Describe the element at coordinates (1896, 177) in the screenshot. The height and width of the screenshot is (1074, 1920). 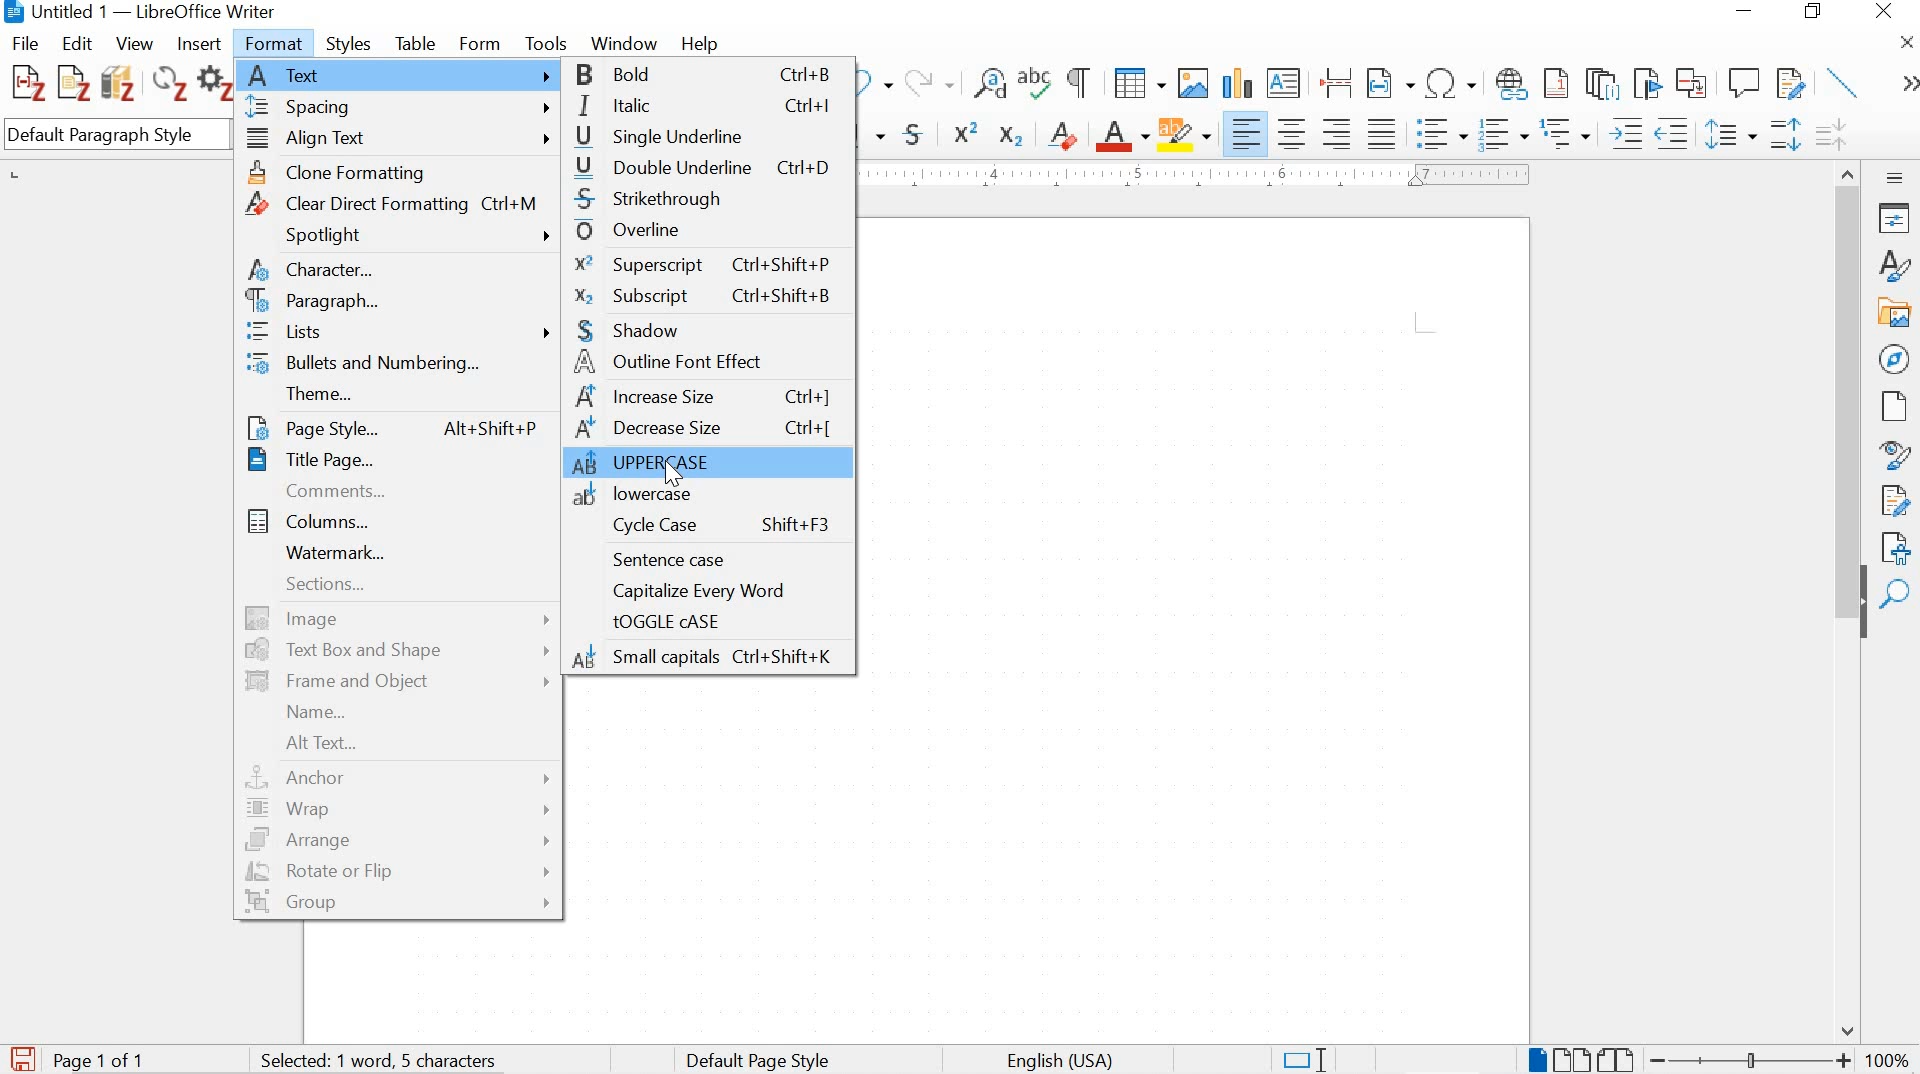
I see `sidebar settings` at that location.